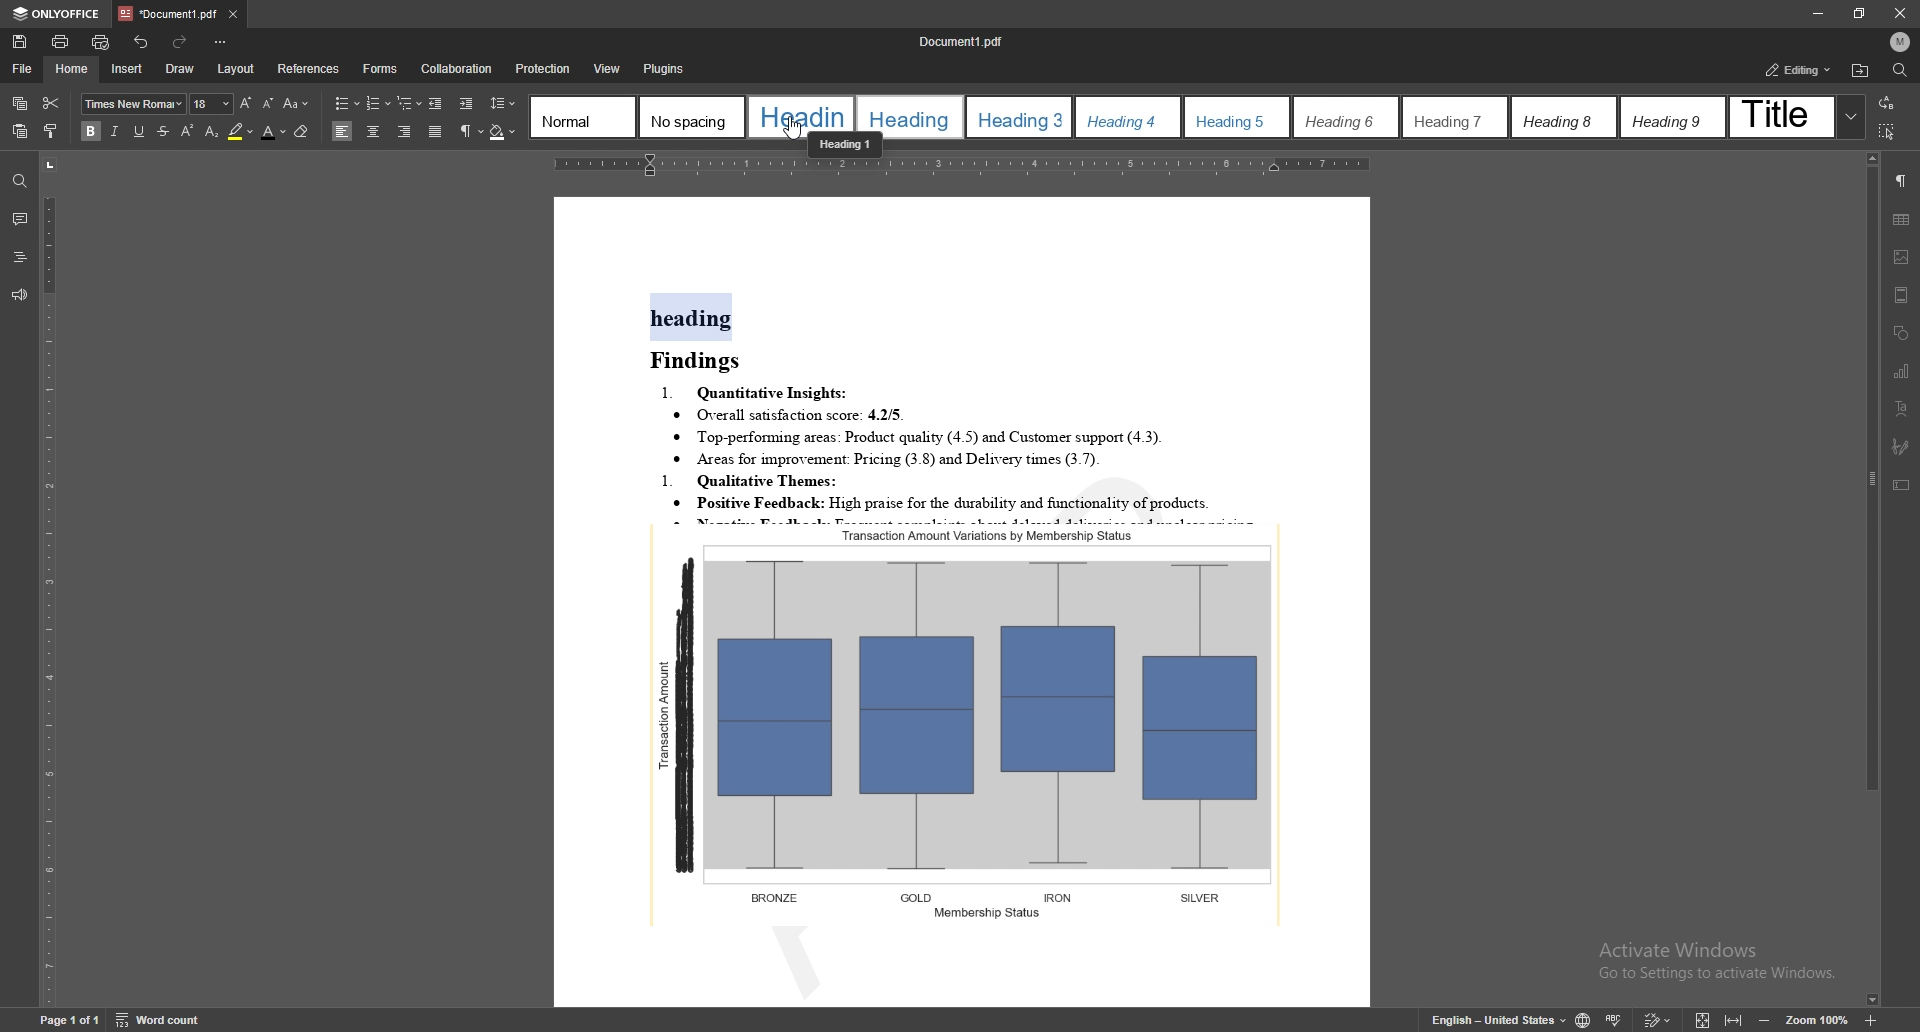 The image size is (1920, 1032). I want to click on select, so click(1888, 130).